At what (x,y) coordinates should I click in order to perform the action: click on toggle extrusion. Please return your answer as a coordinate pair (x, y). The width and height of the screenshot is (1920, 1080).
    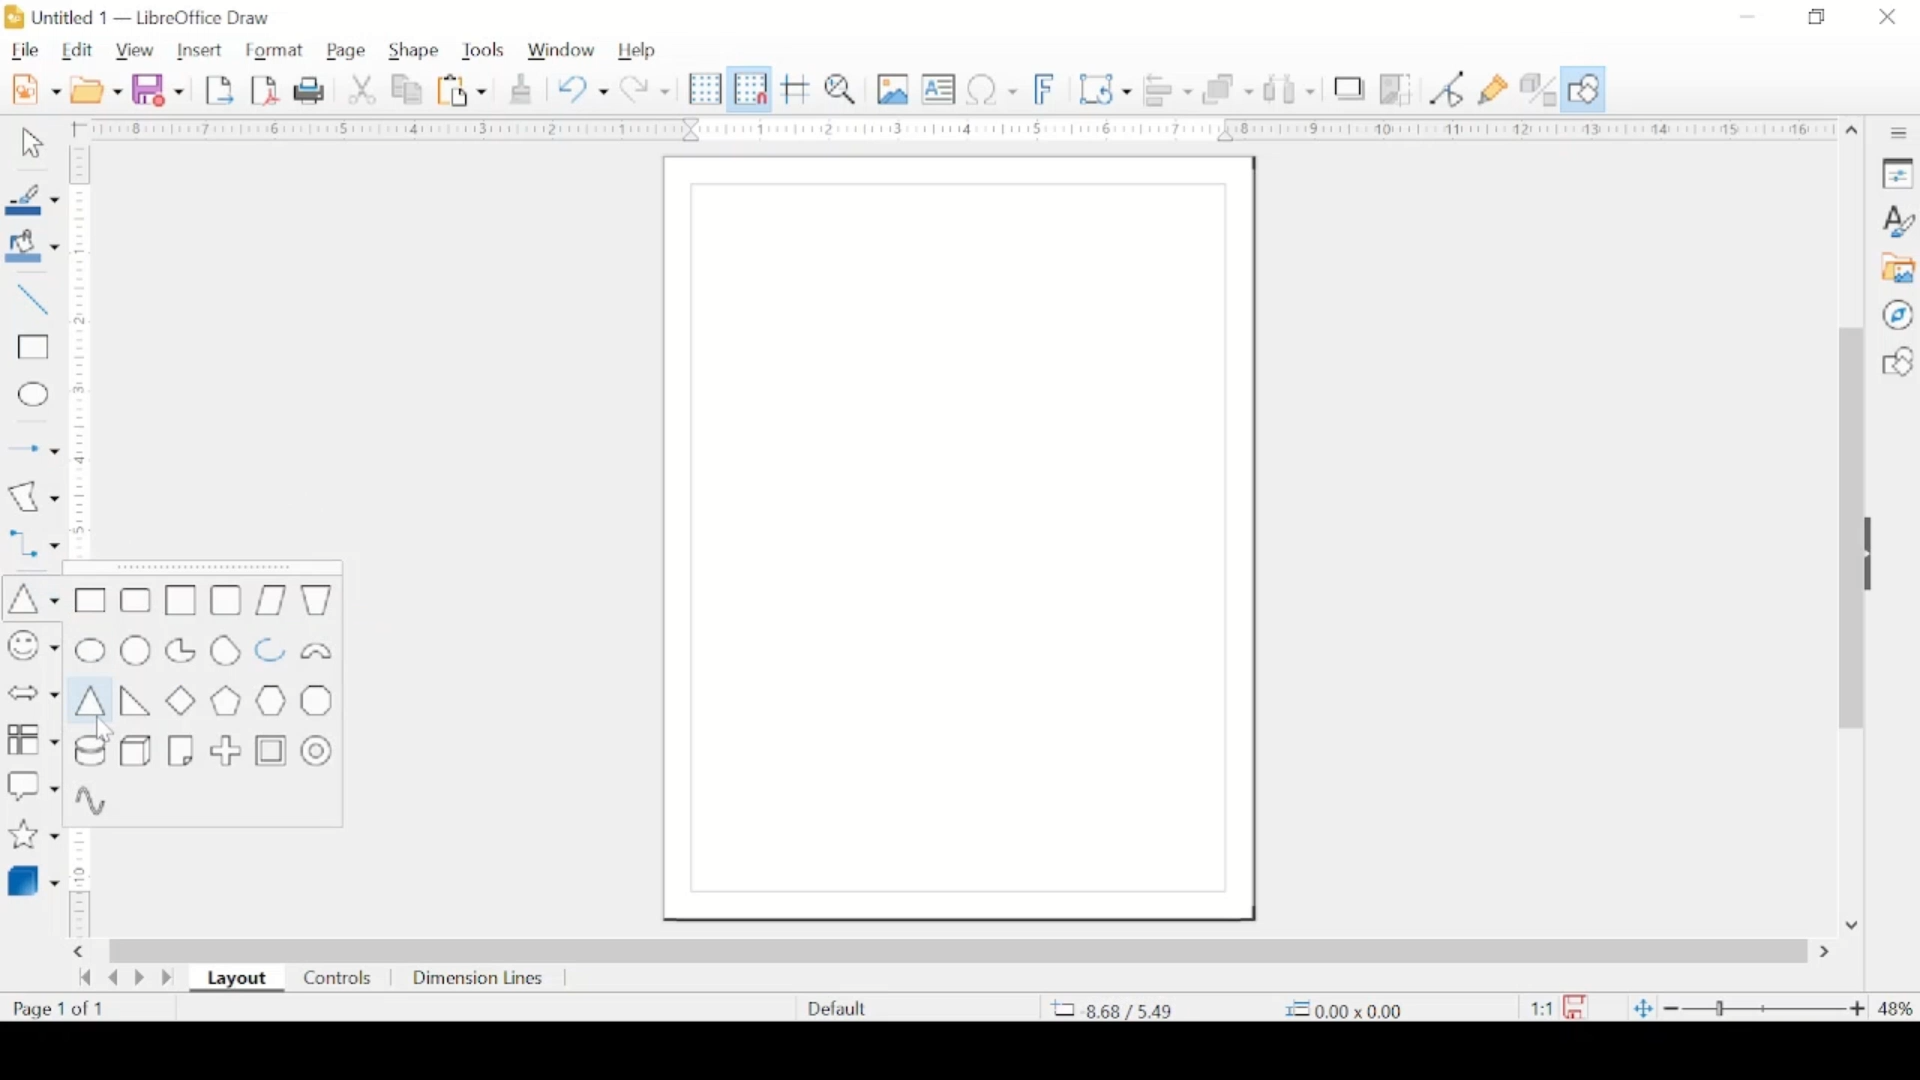
    Looking at the image, I should click on (1539, 88).